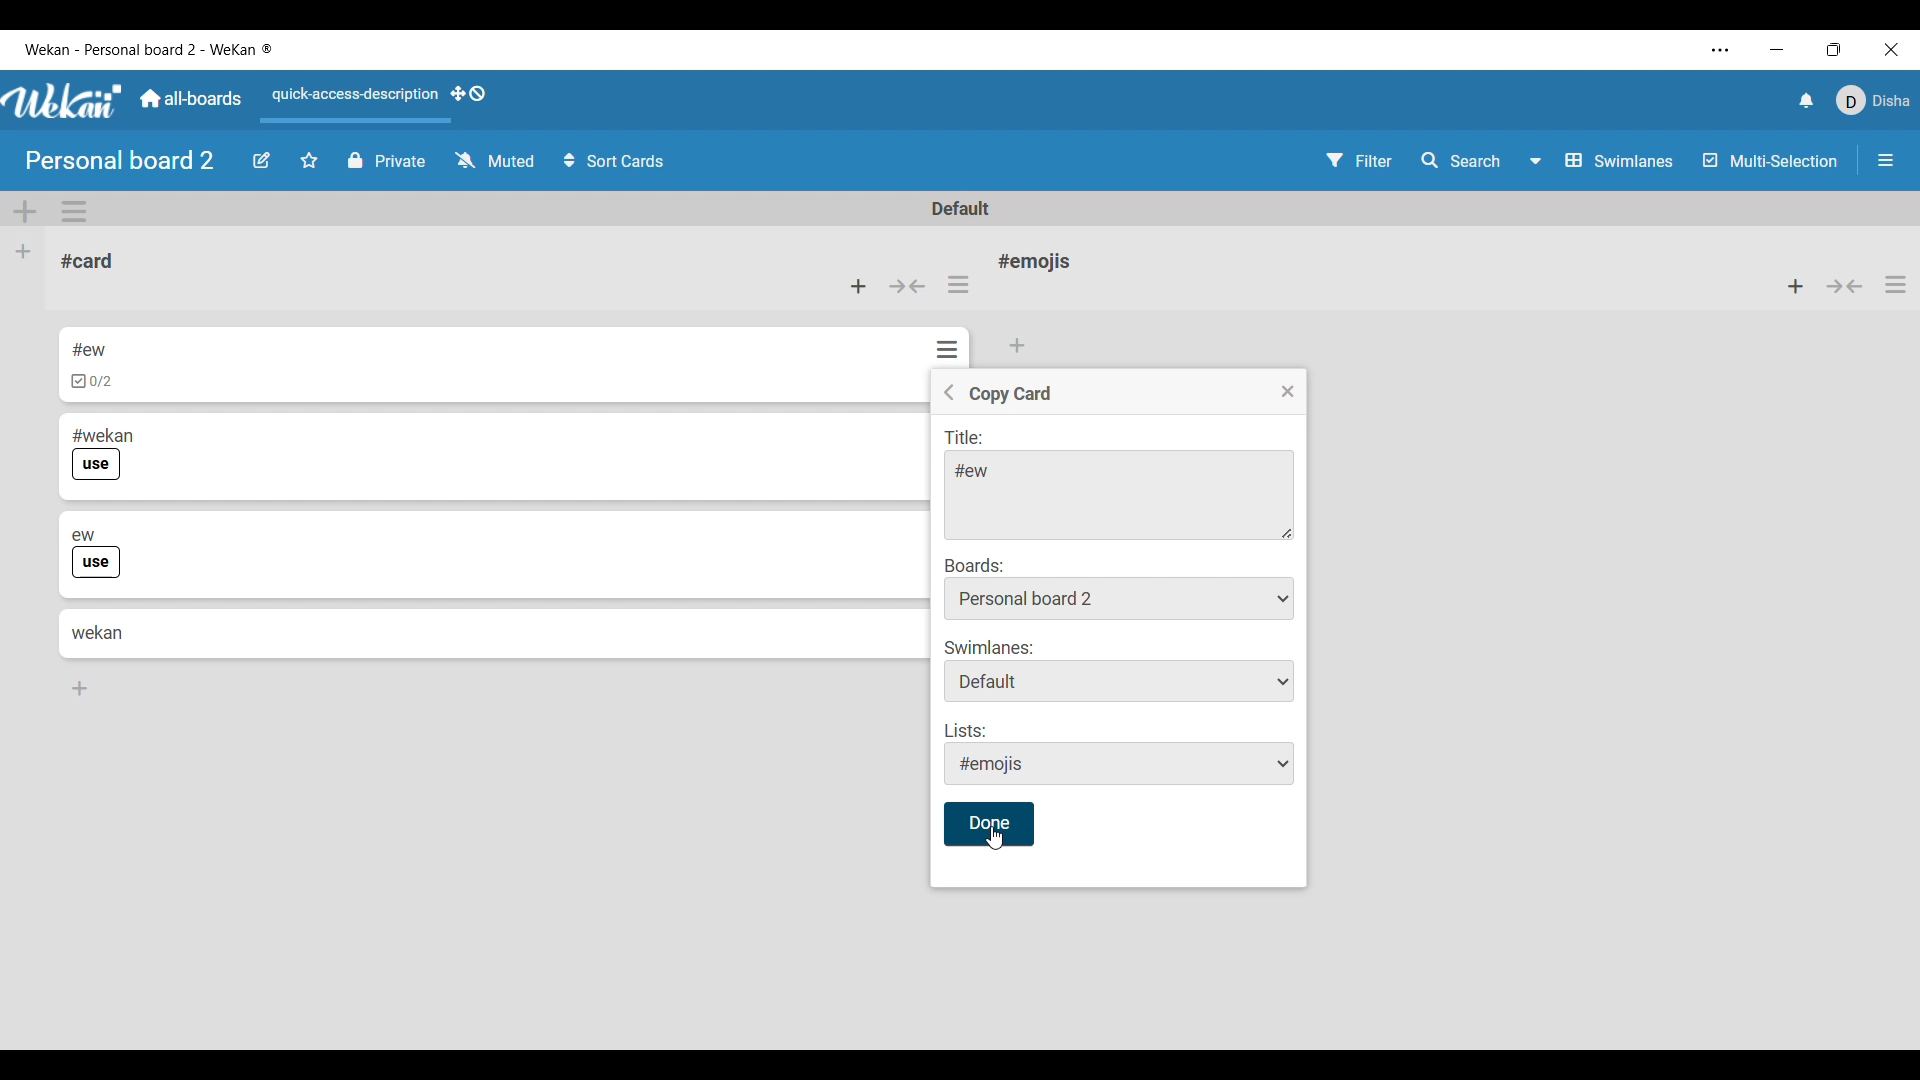 Image resolution: width=1920 pixels, height=1080 pixels. I want to click on Add, so click(1019, 343).